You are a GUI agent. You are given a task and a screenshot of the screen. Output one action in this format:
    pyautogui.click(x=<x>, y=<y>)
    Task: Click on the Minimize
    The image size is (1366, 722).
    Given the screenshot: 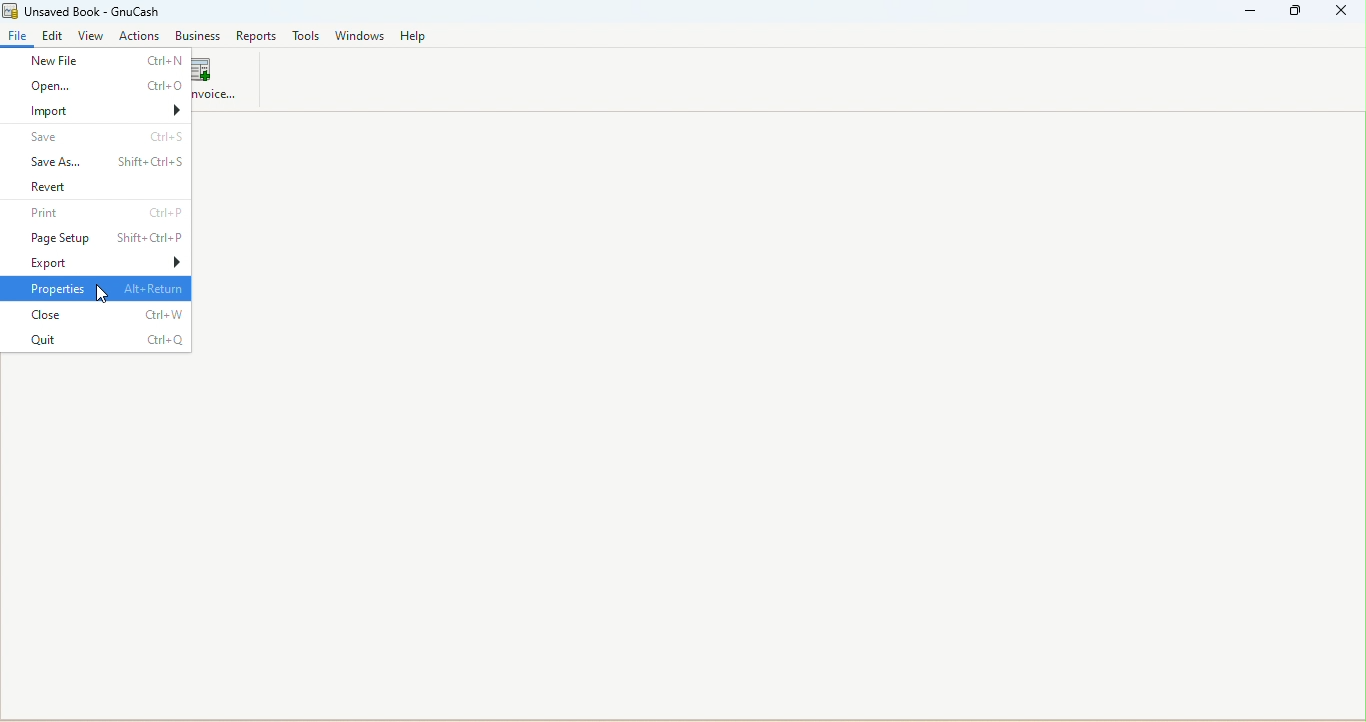 What is the action you would take?
    pyautogui.click(x=1252, y=11)
    